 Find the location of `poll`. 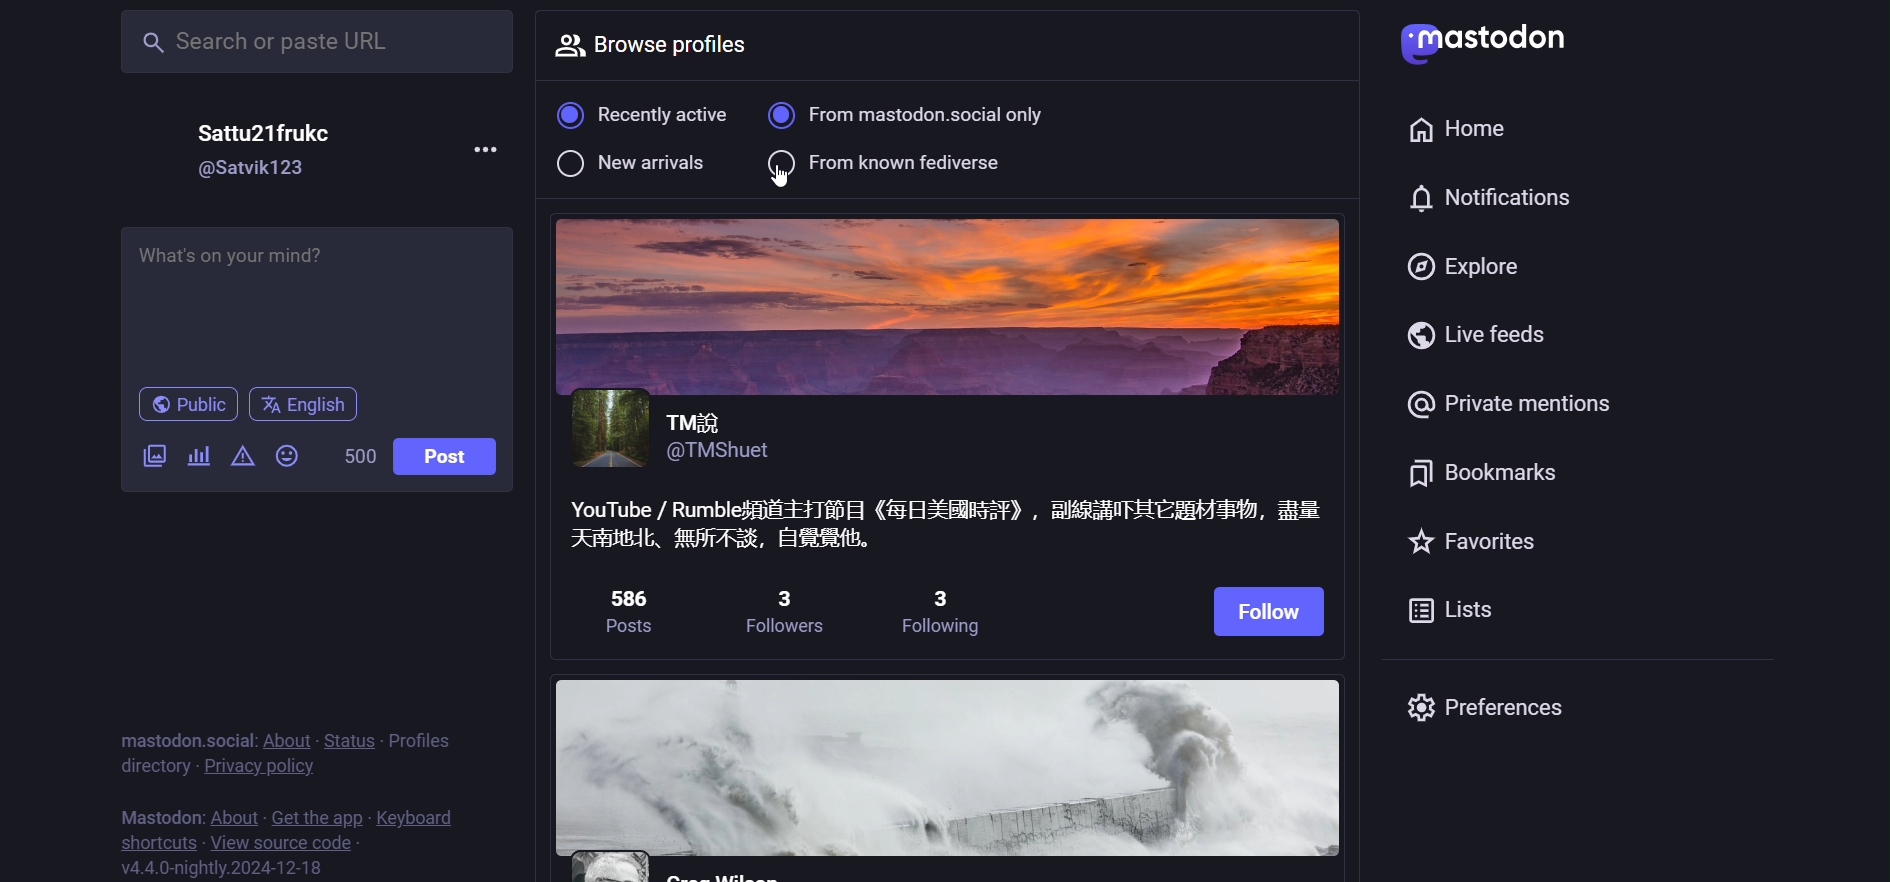

poll is located at coordinates (195, 454).